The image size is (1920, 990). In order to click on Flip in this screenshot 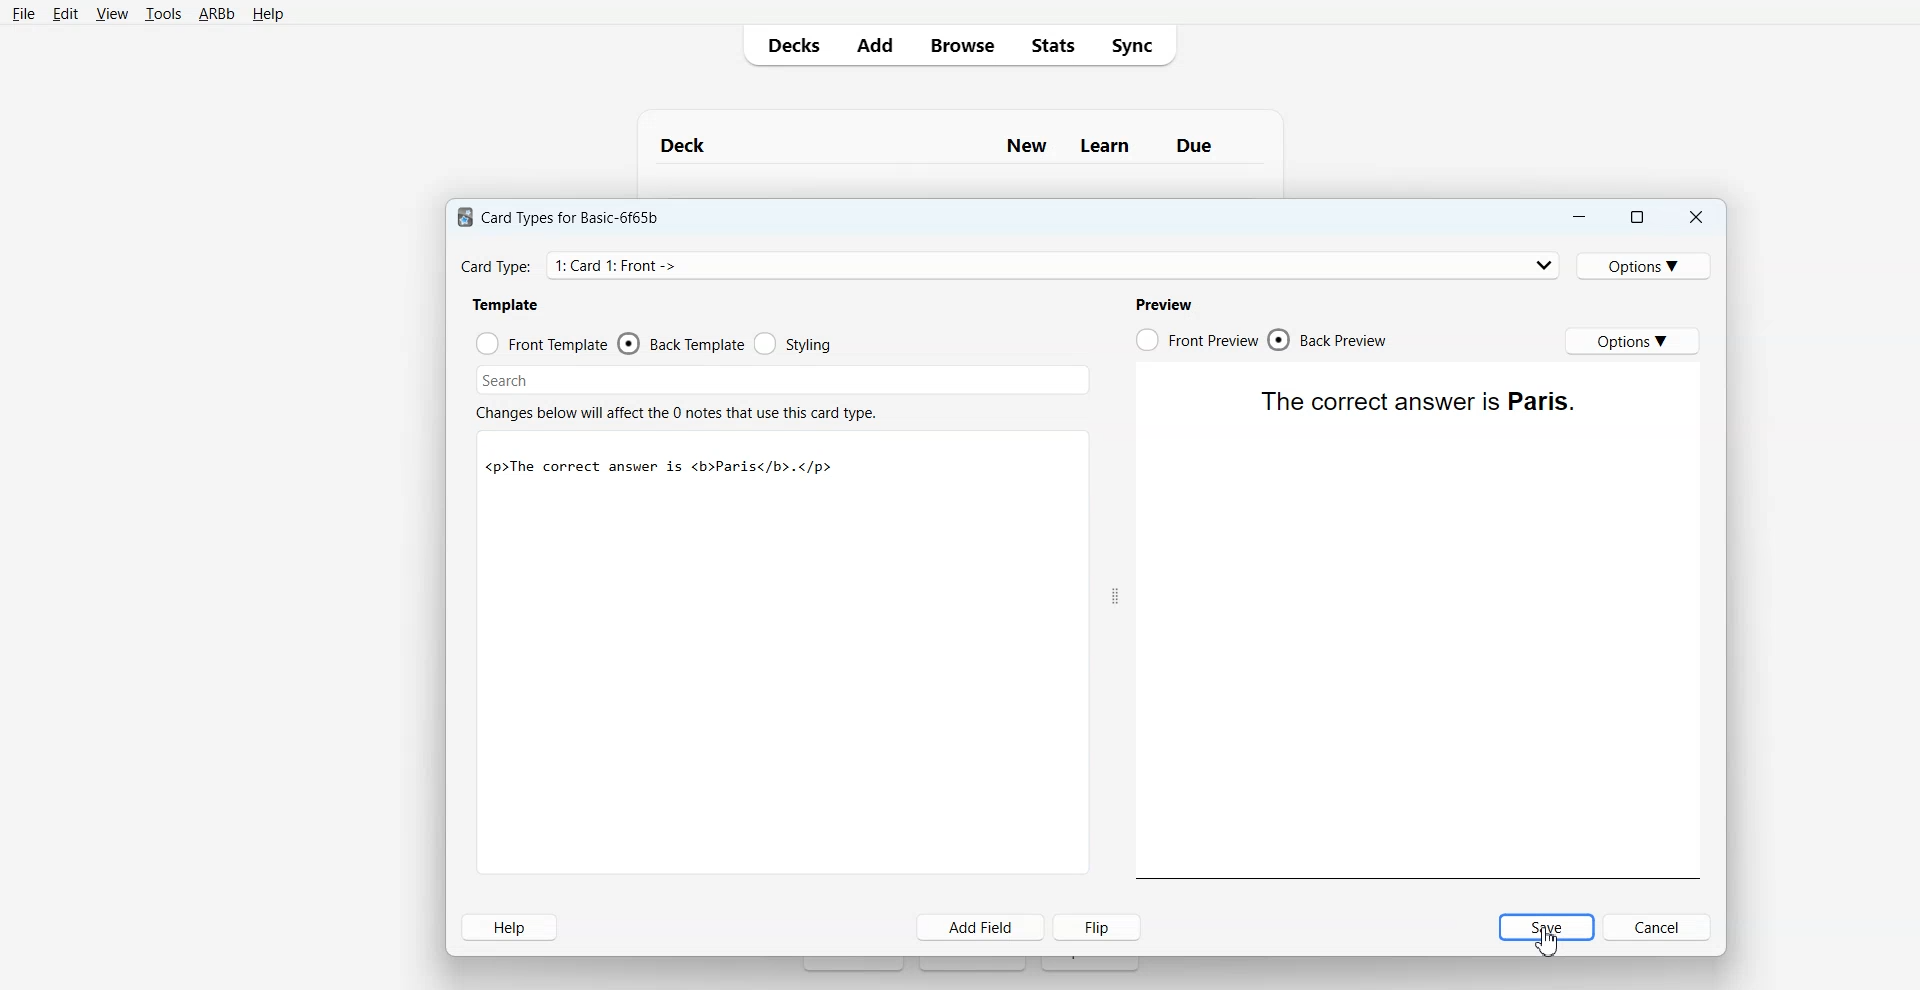, I will do `click(1099, 927)`.